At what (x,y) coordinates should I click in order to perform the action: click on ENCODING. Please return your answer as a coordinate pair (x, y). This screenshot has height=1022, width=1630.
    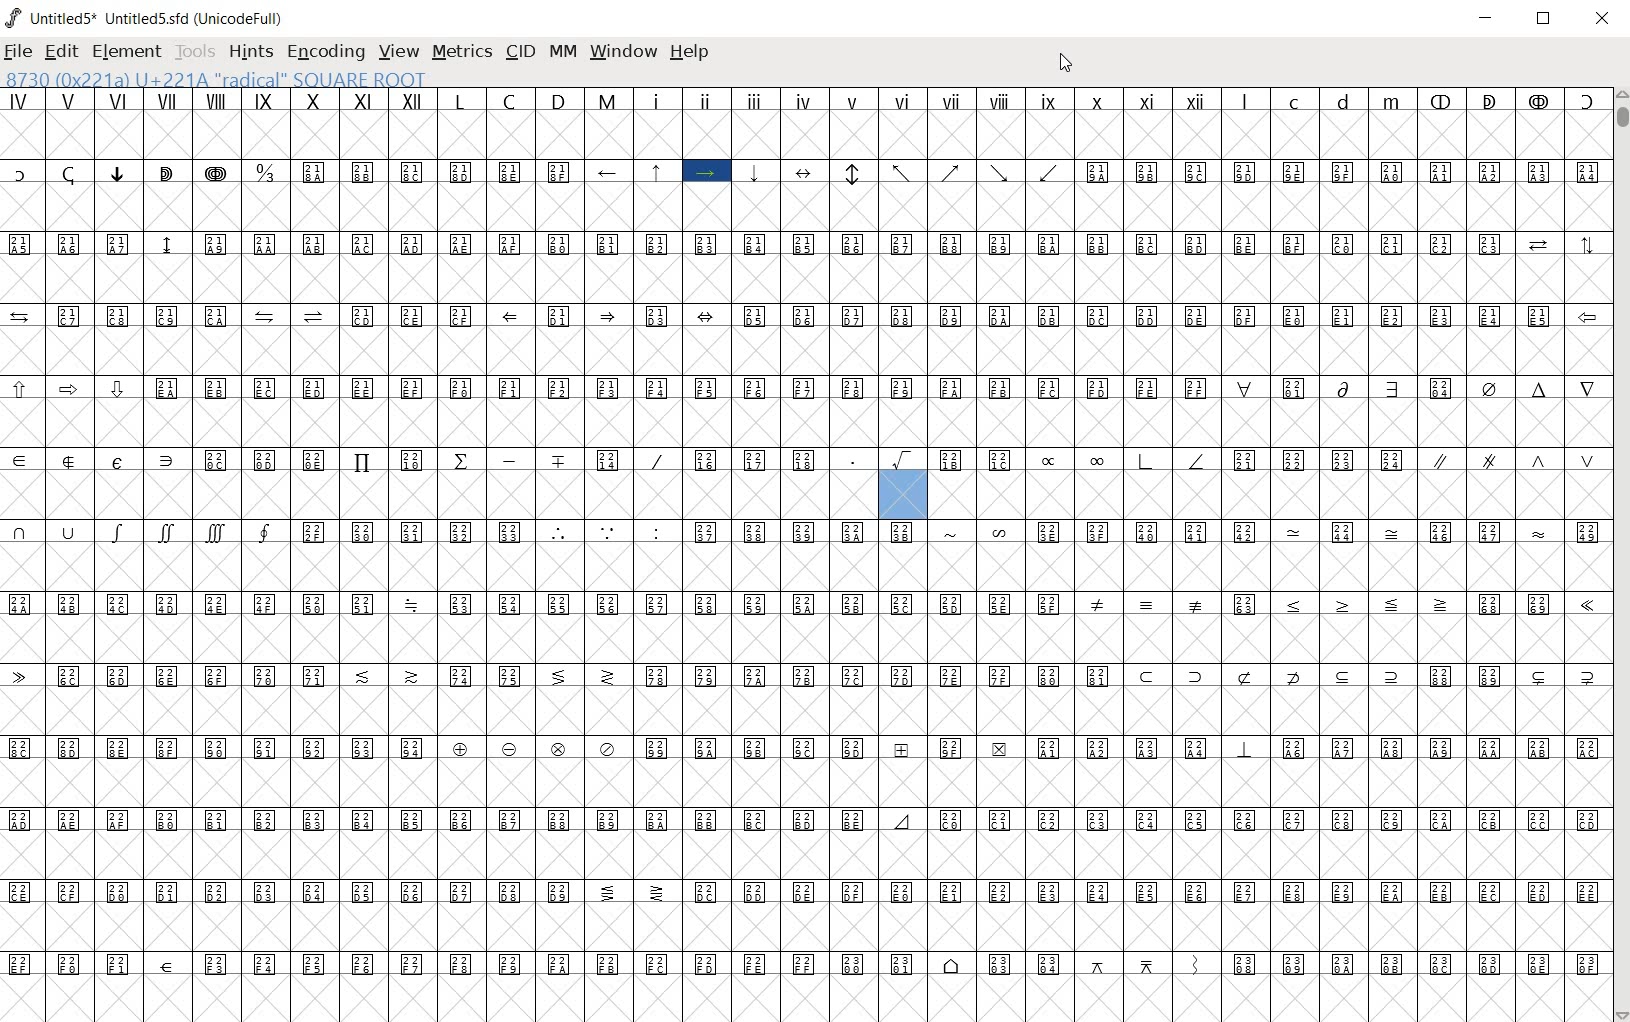
    Looking at the image, I should click on (325, 53).